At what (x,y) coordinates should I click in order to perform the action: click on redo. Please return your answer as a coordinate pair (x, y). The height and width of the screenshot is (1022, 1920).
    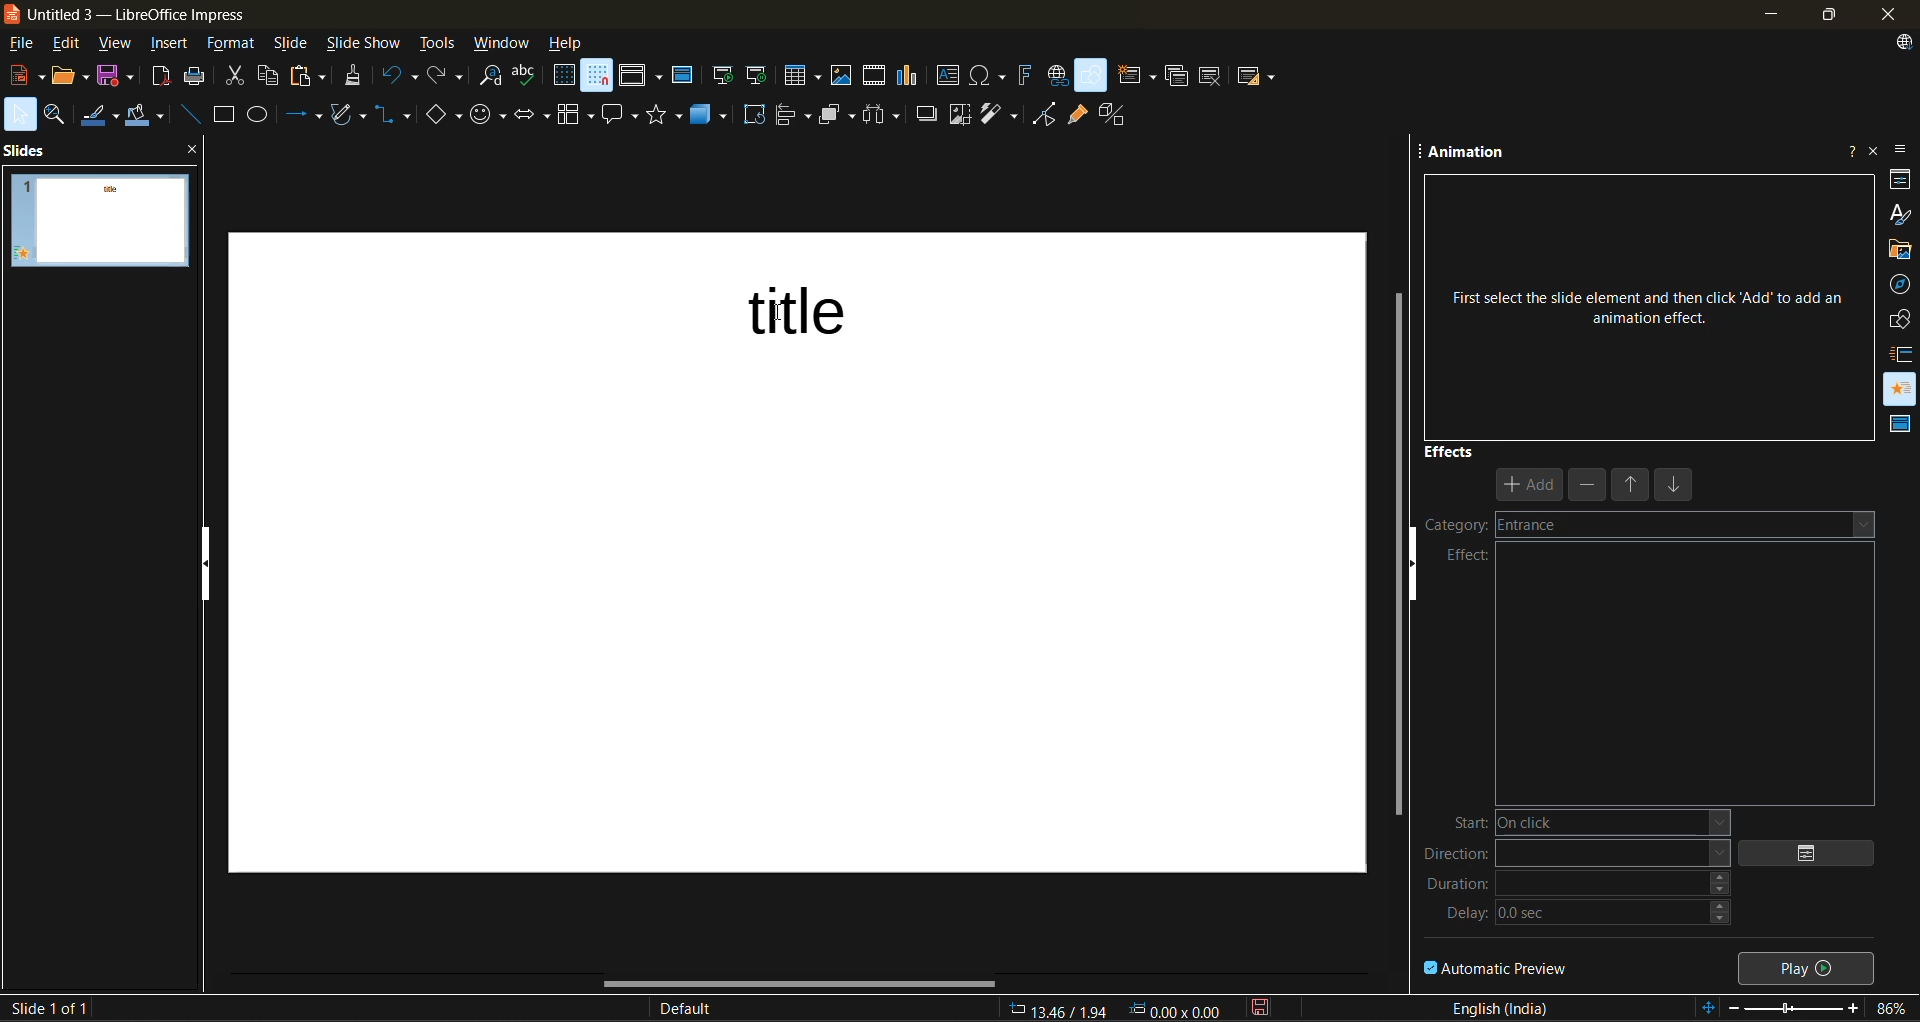
    Looking at the image, I should click on (443, 75).